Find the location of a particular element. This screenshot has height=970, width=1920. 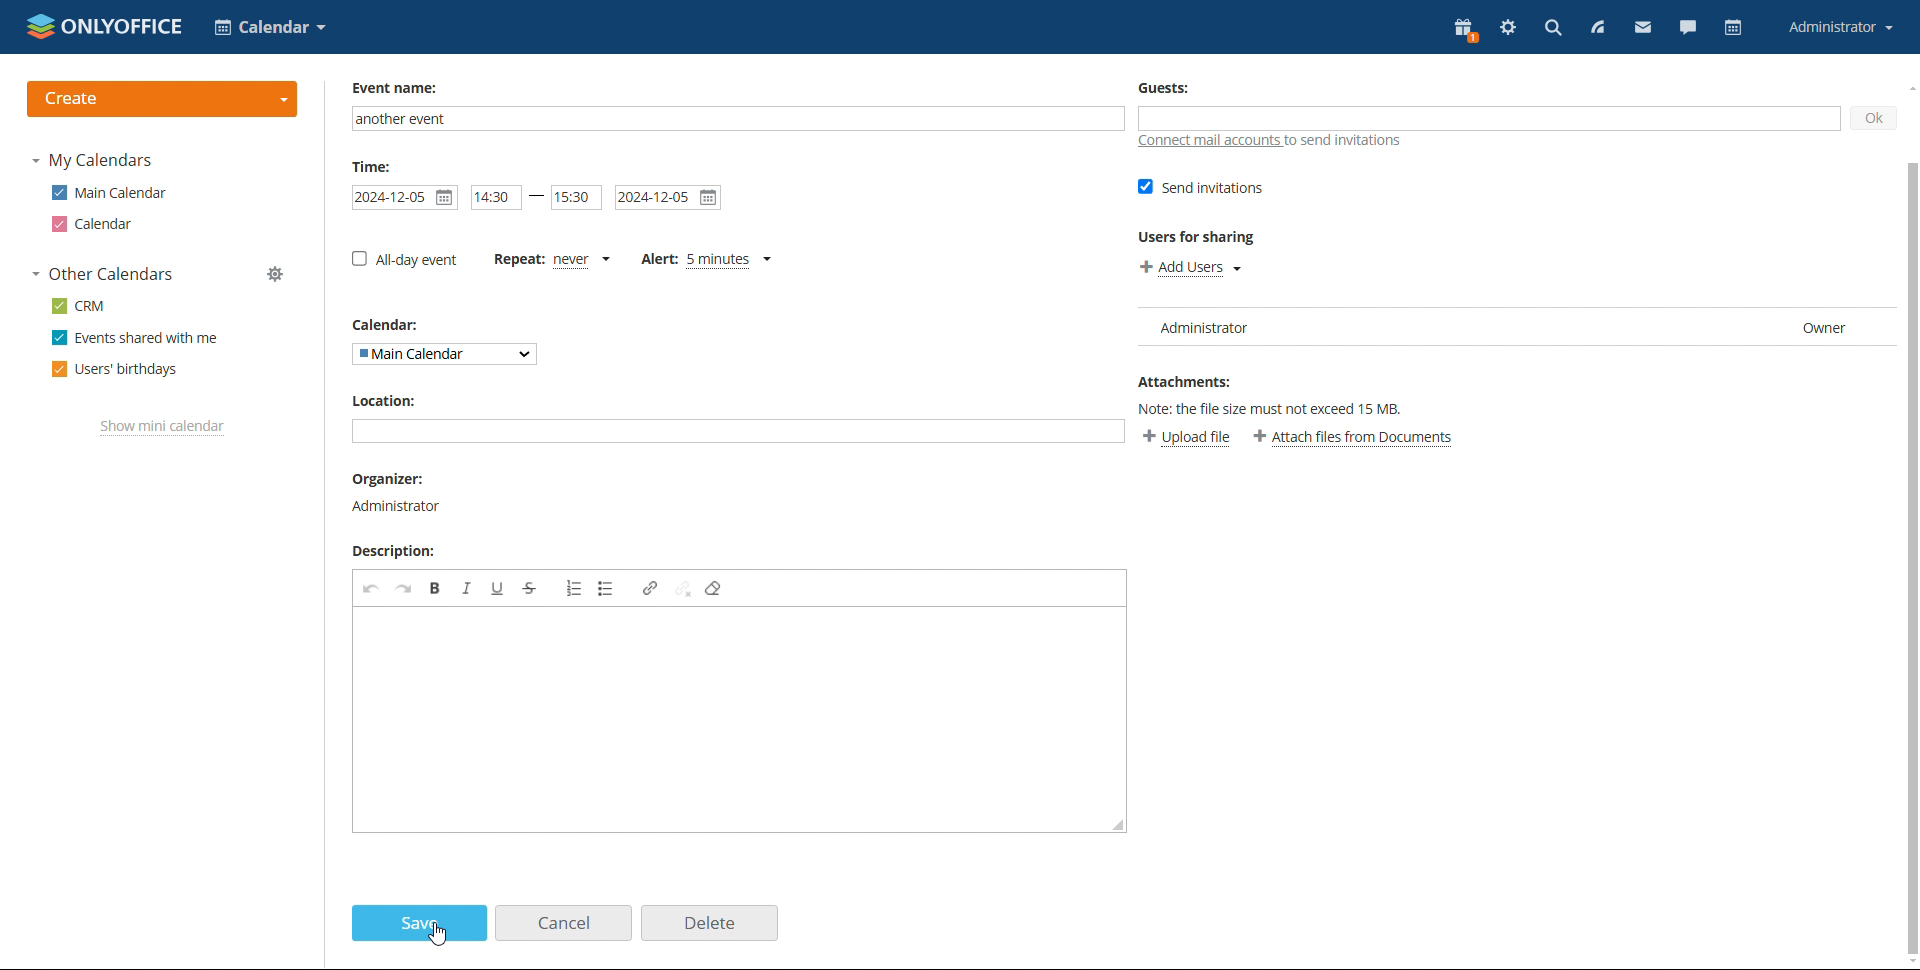

events shared with me is located at coordinates (135, 338).